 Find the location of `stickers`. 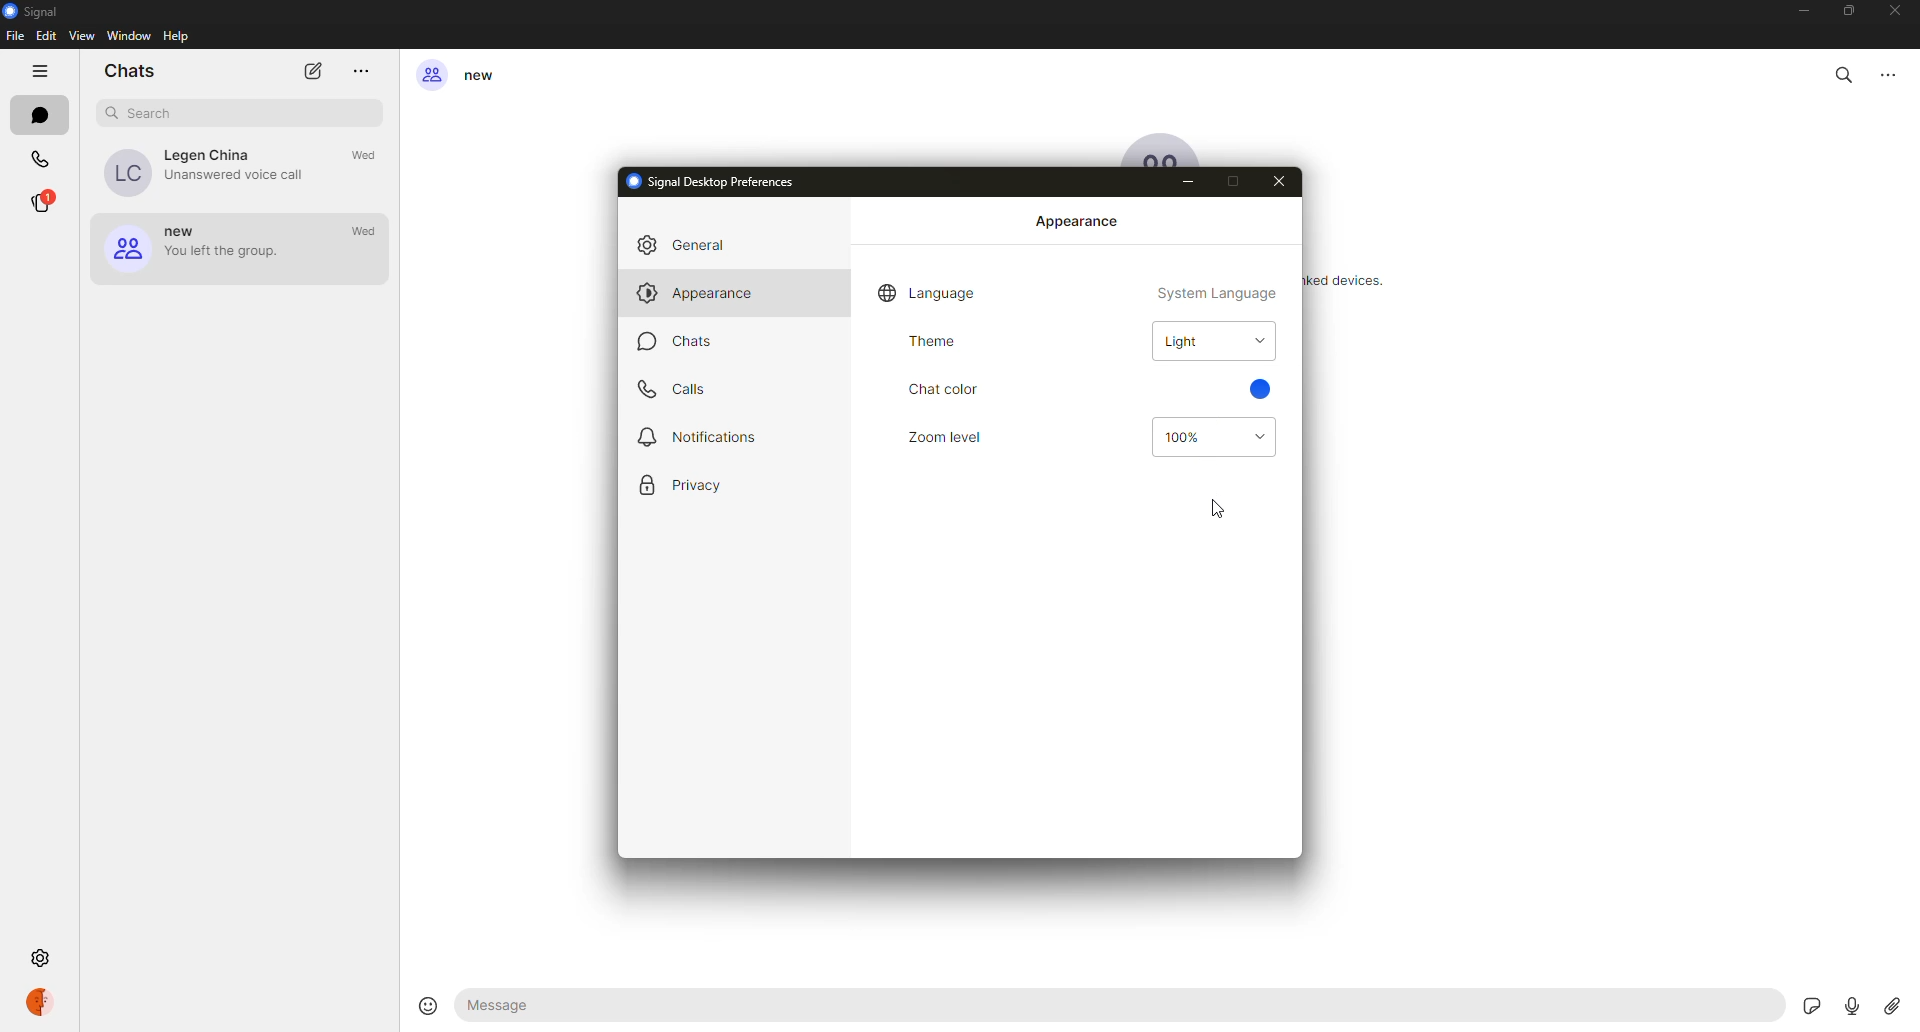

stickers is located at coordinates (1809, 1004).